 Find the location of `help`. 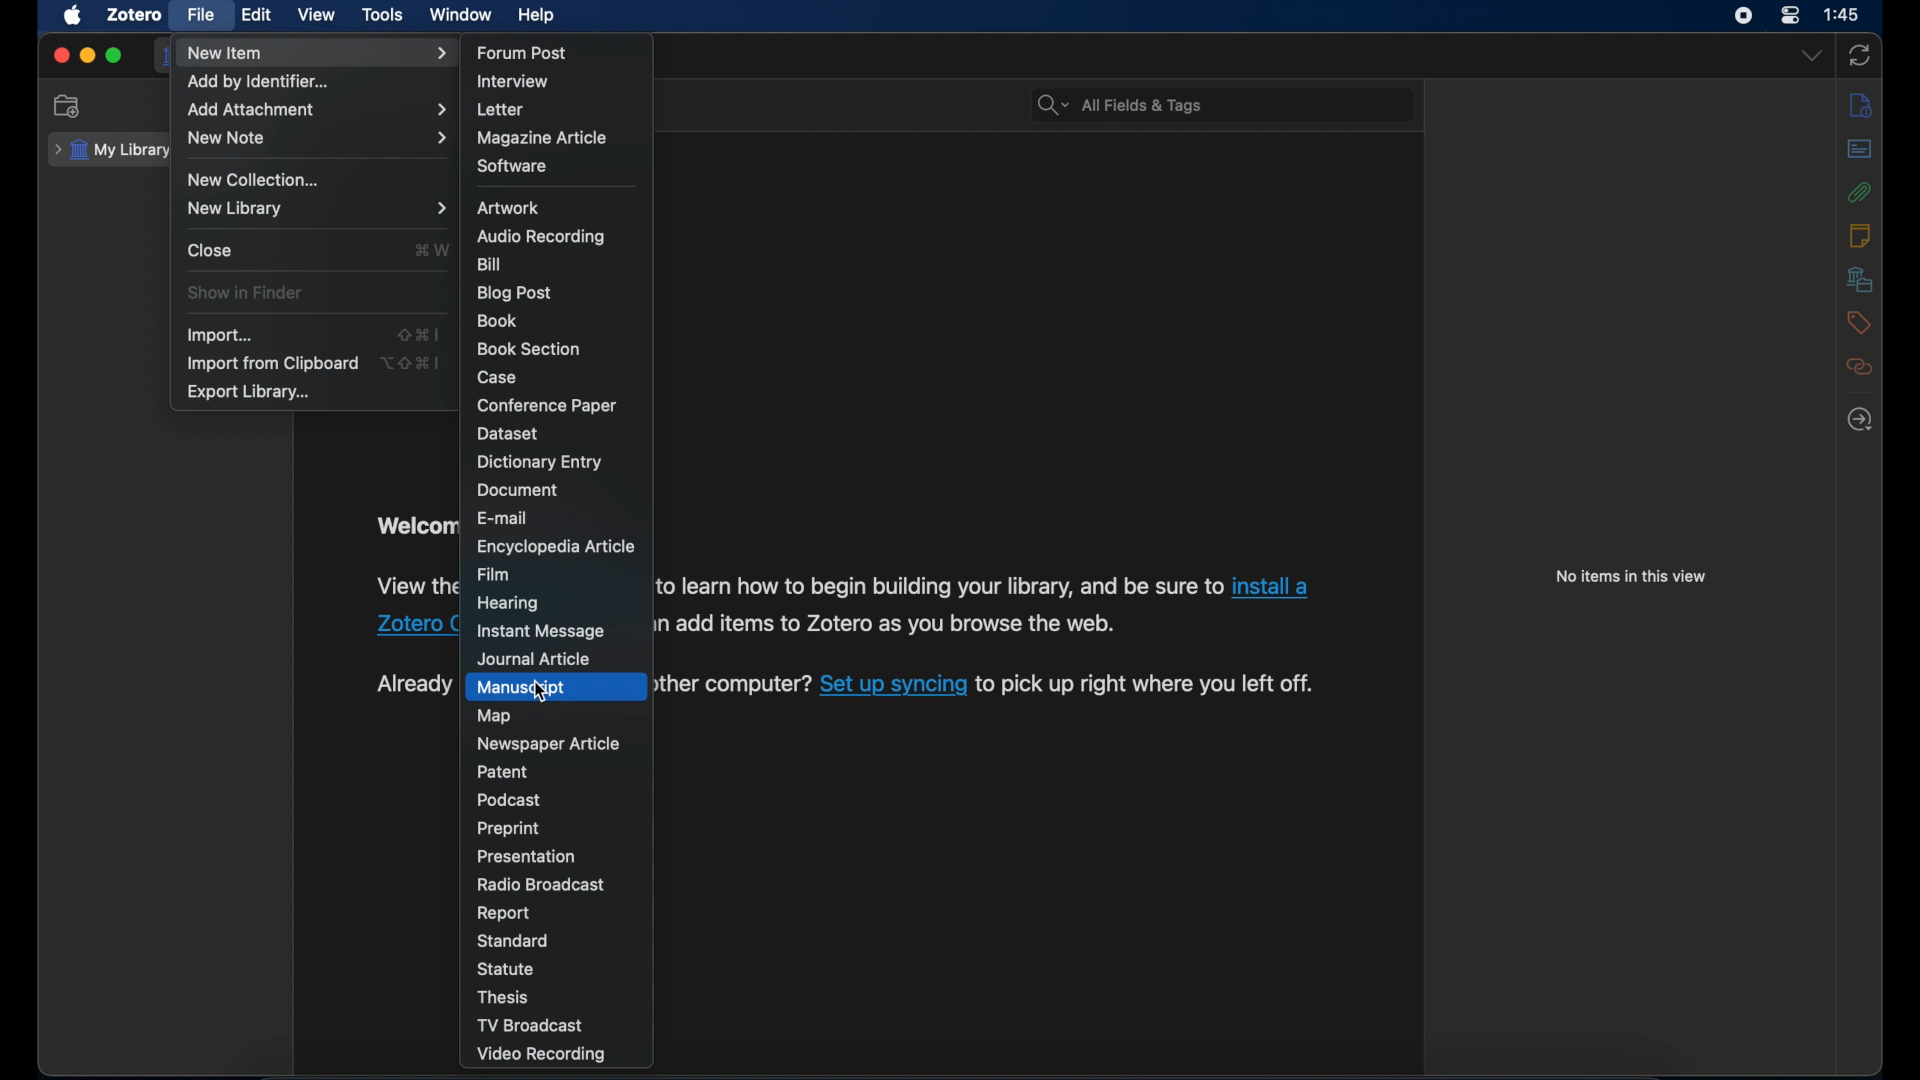

help is located at coordinates (536, 15).